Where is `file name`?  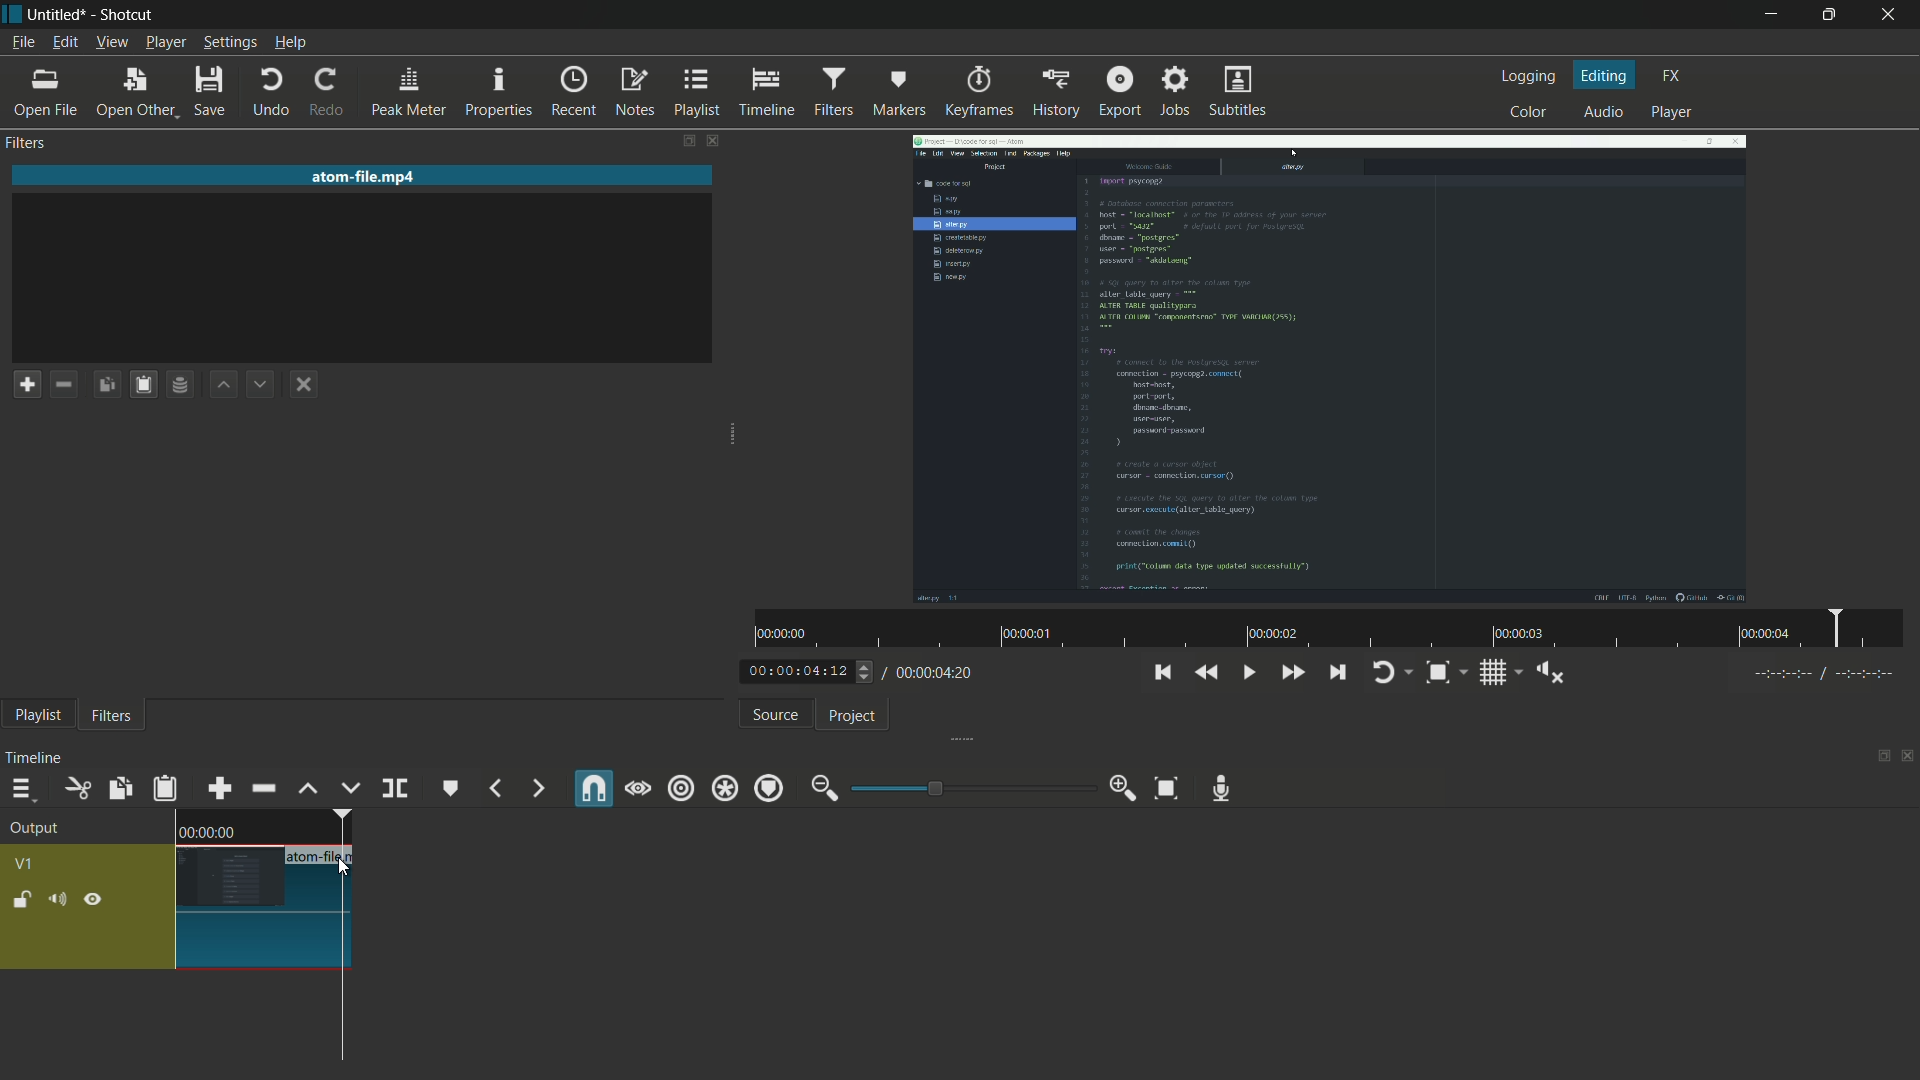
file name is located at coordinates (58, 15).